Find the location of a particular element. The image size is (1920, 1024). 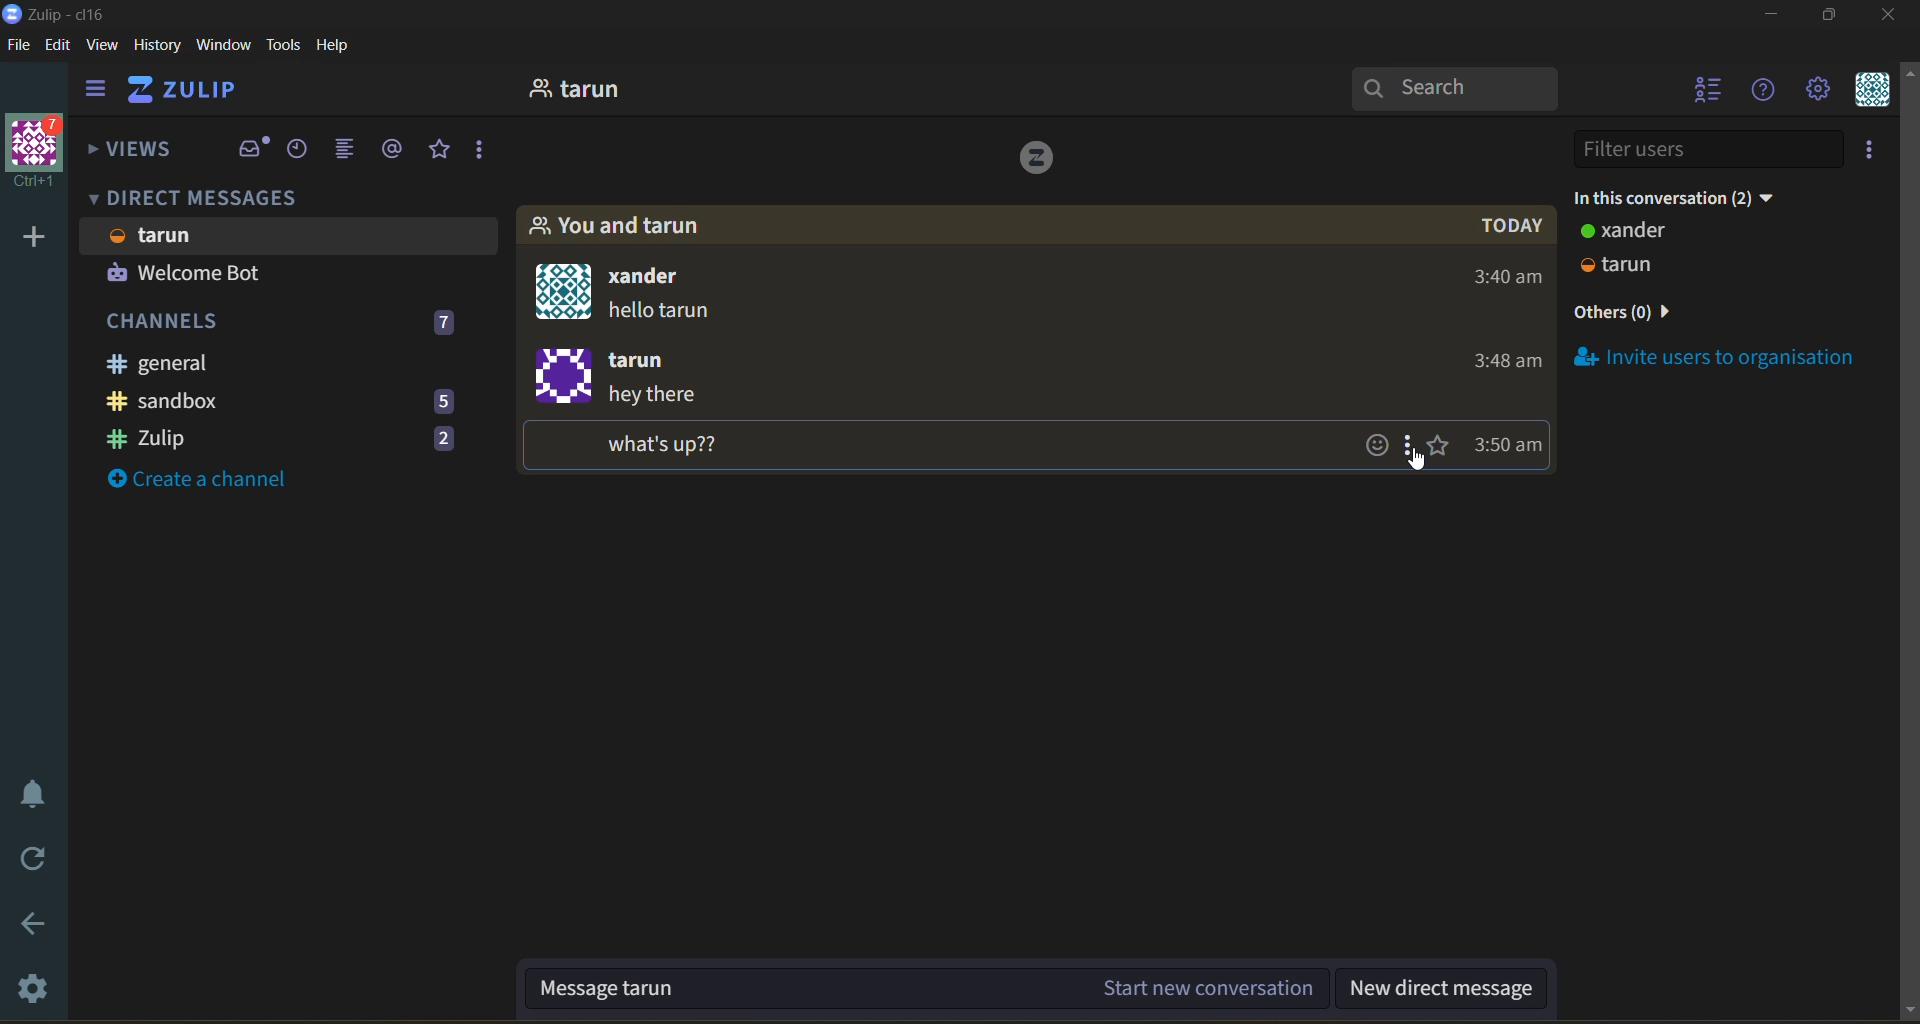

user name is located at coordinates (663, 278).